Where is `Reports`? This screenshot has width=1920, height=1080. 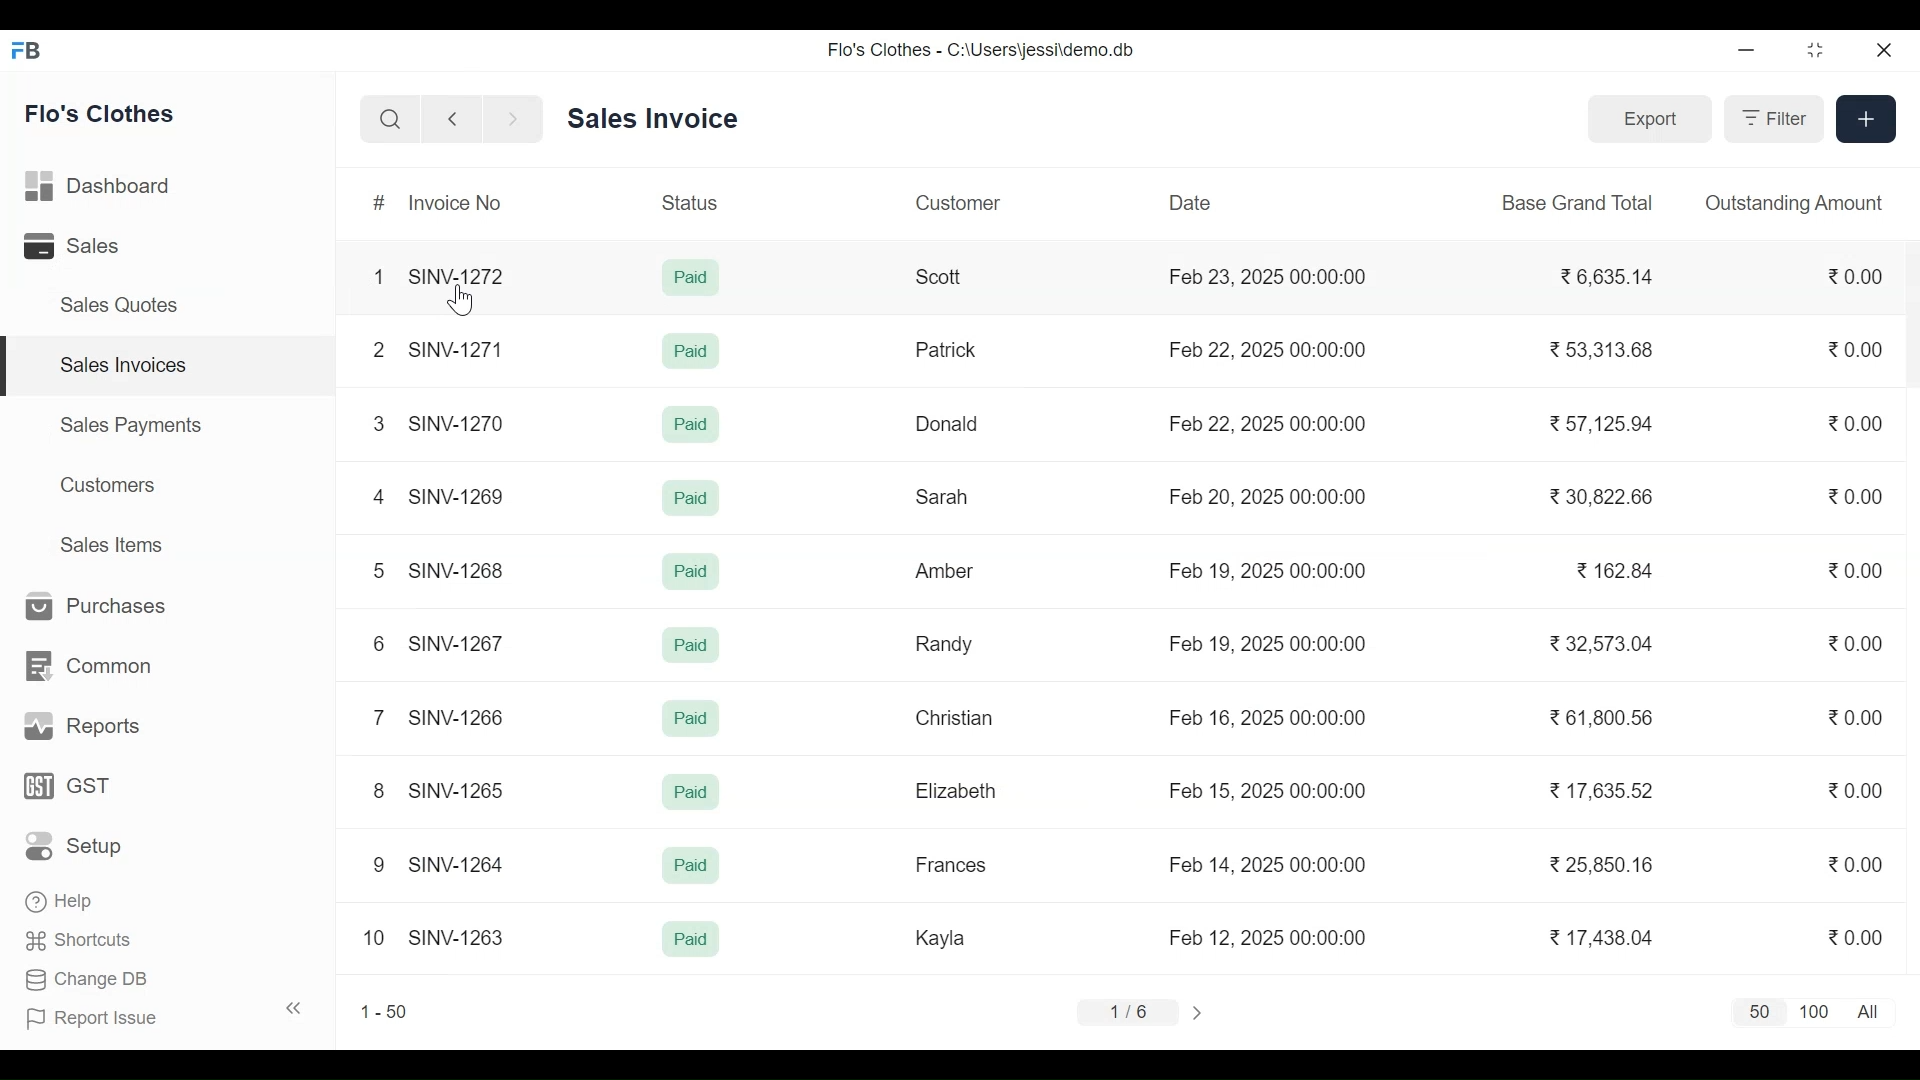 Reports is located at coordinates (85, 724).